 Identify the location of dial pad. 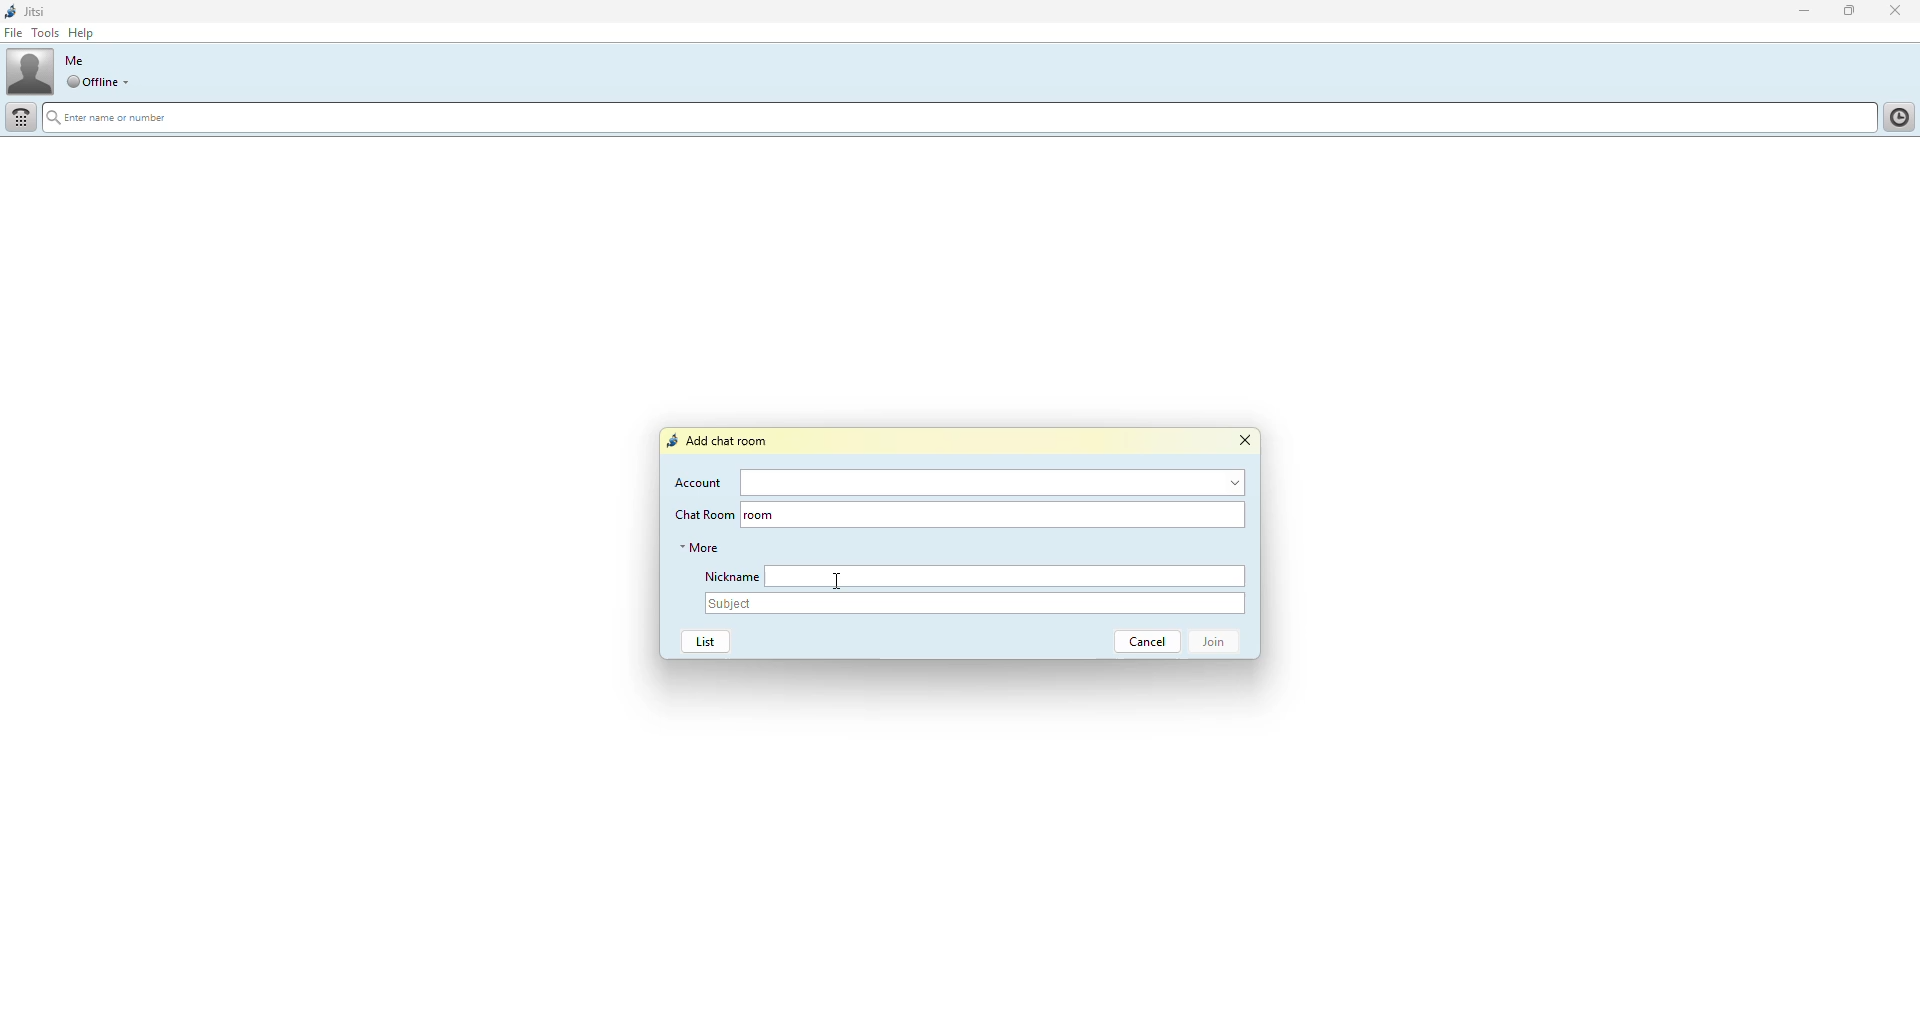
(22, 117).